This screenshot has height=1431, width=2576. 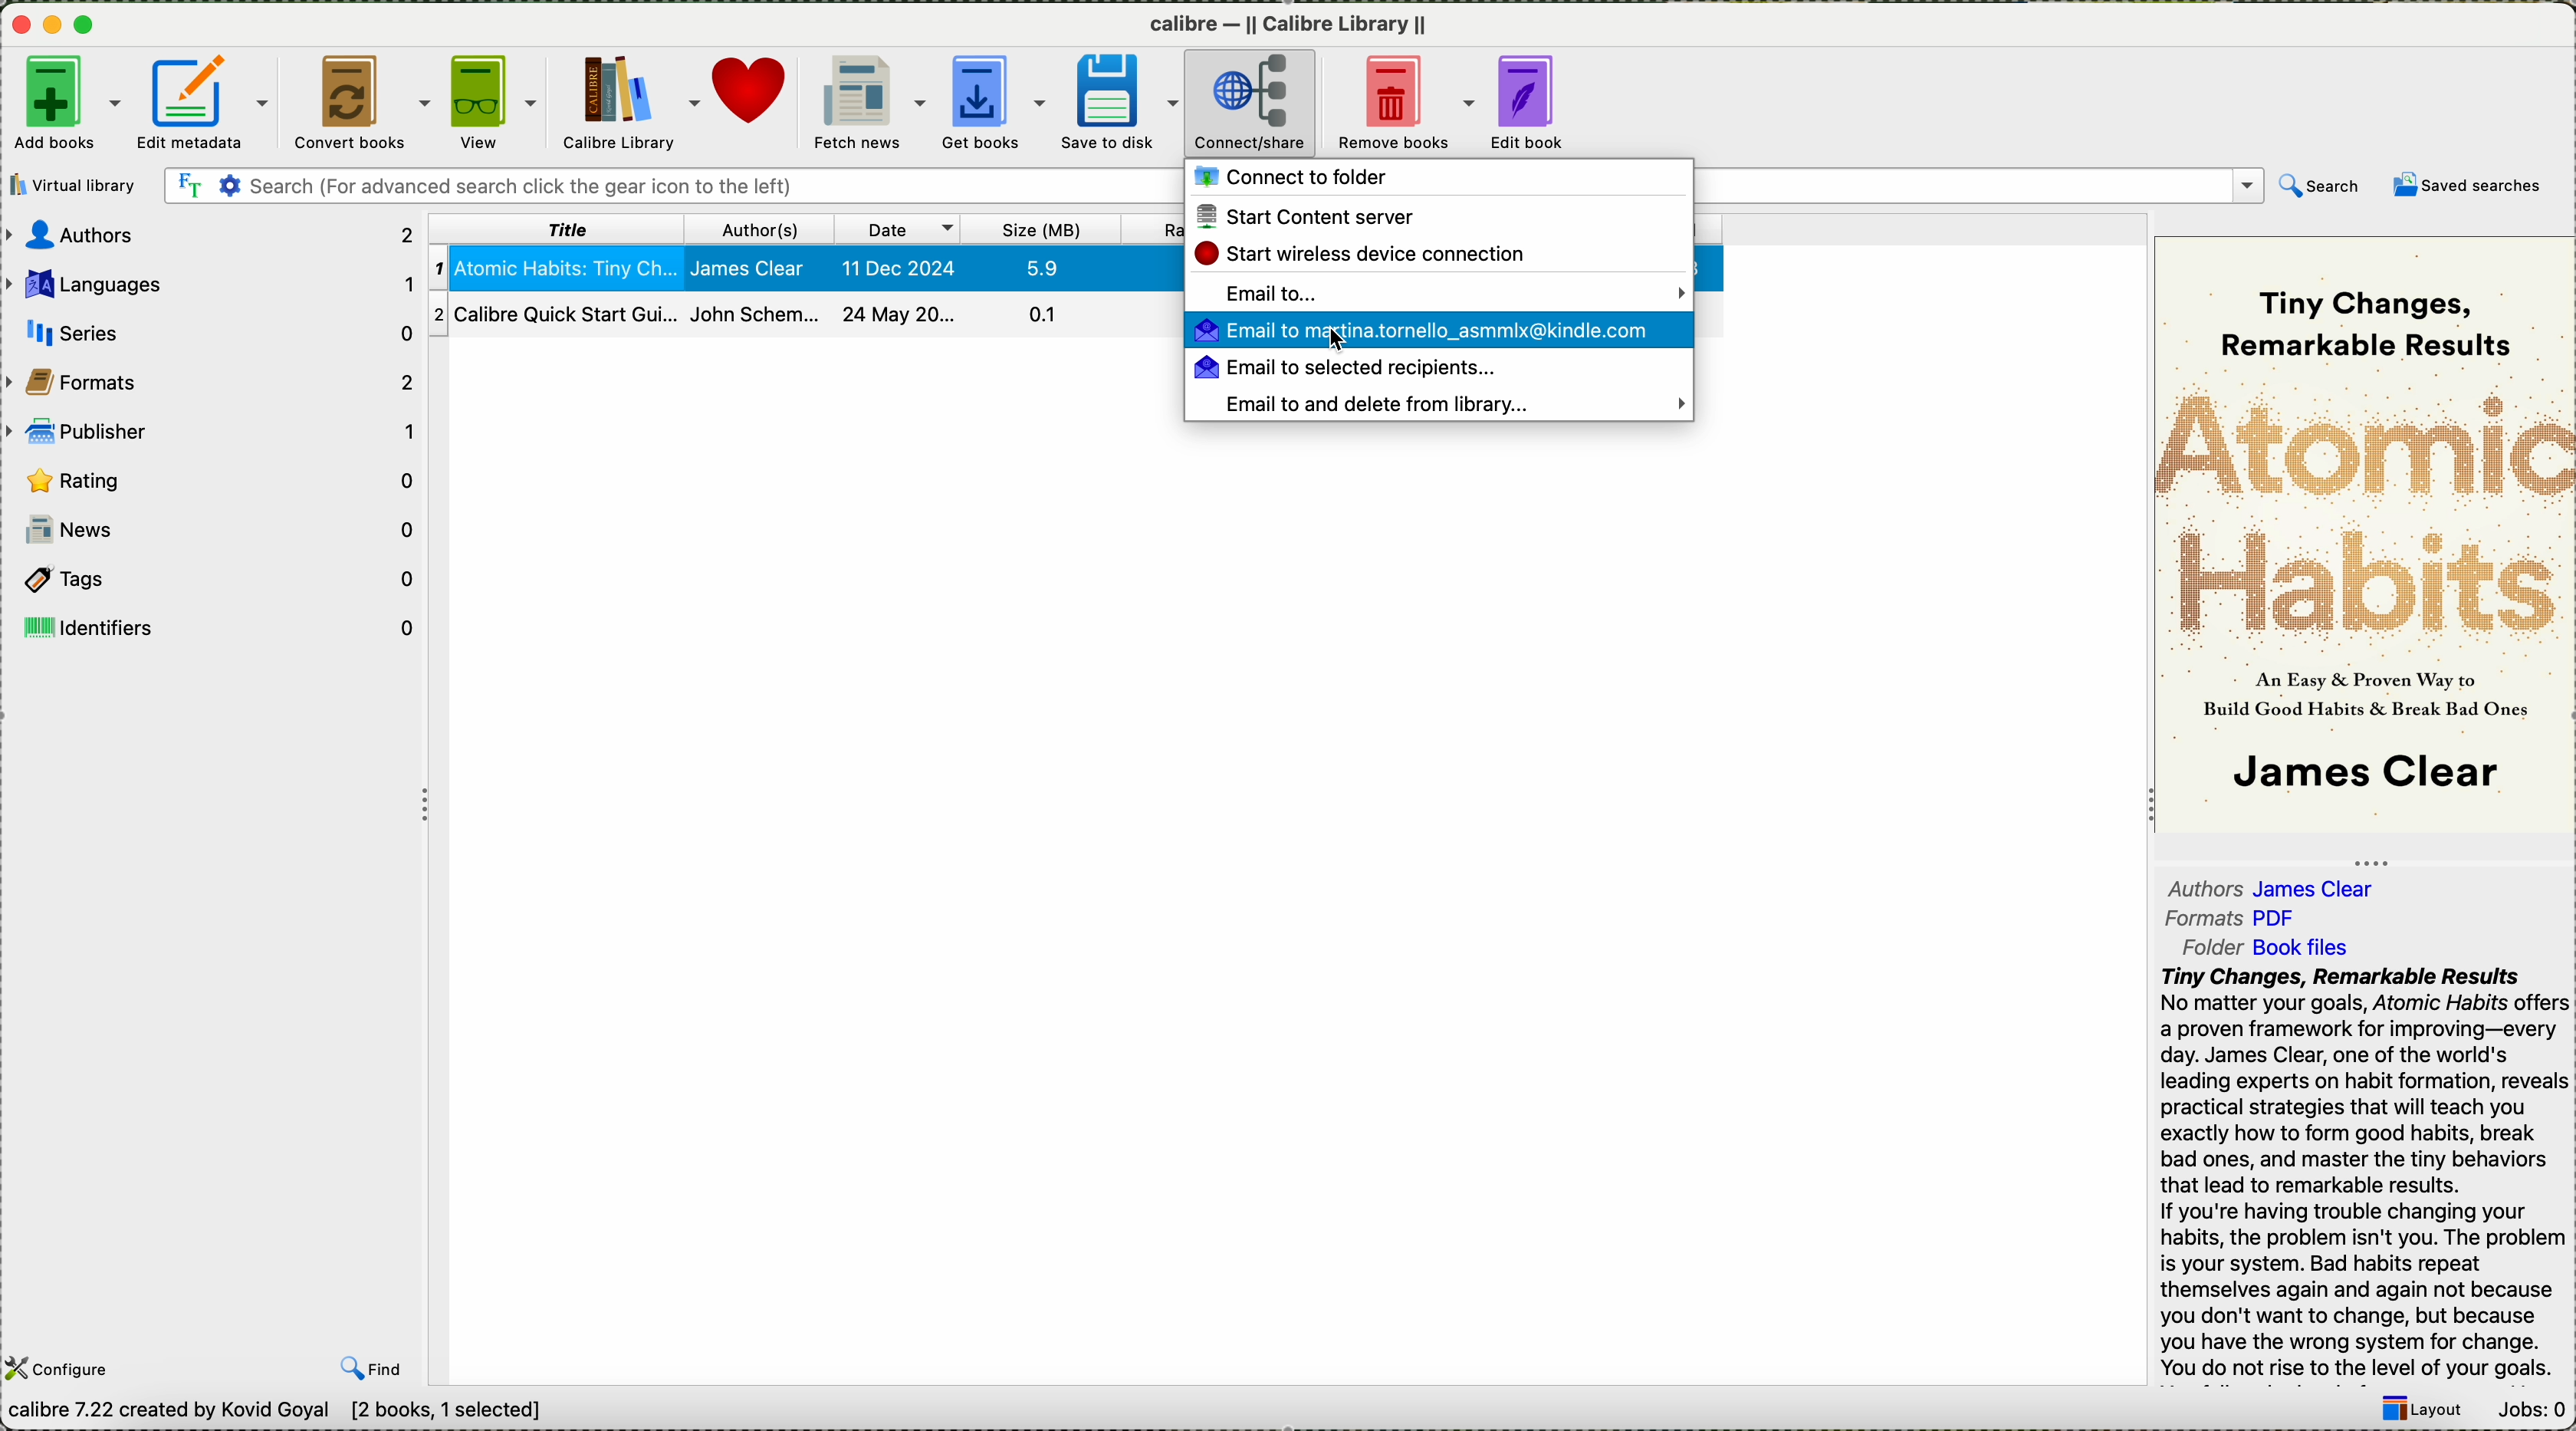 I want to click on news, so click(x=216, y=527).